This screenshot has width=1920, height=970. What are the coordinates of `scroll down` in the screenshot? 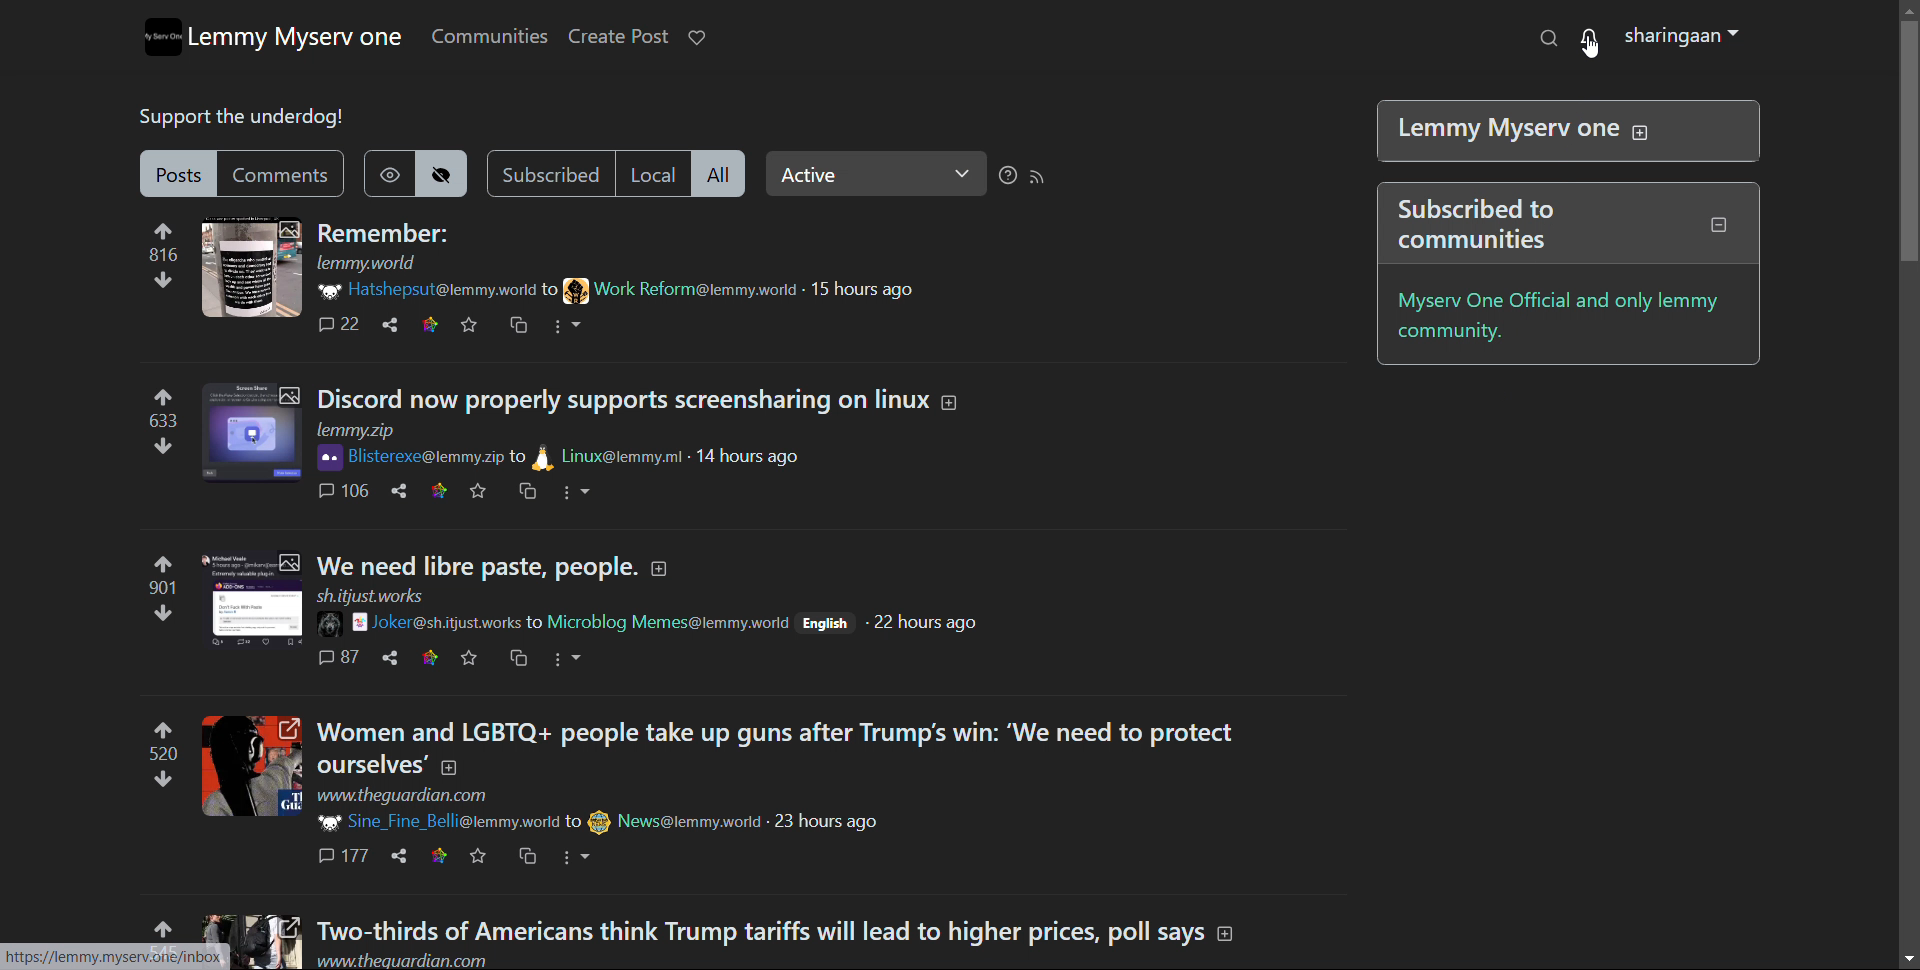 It's located at (1908, 958).